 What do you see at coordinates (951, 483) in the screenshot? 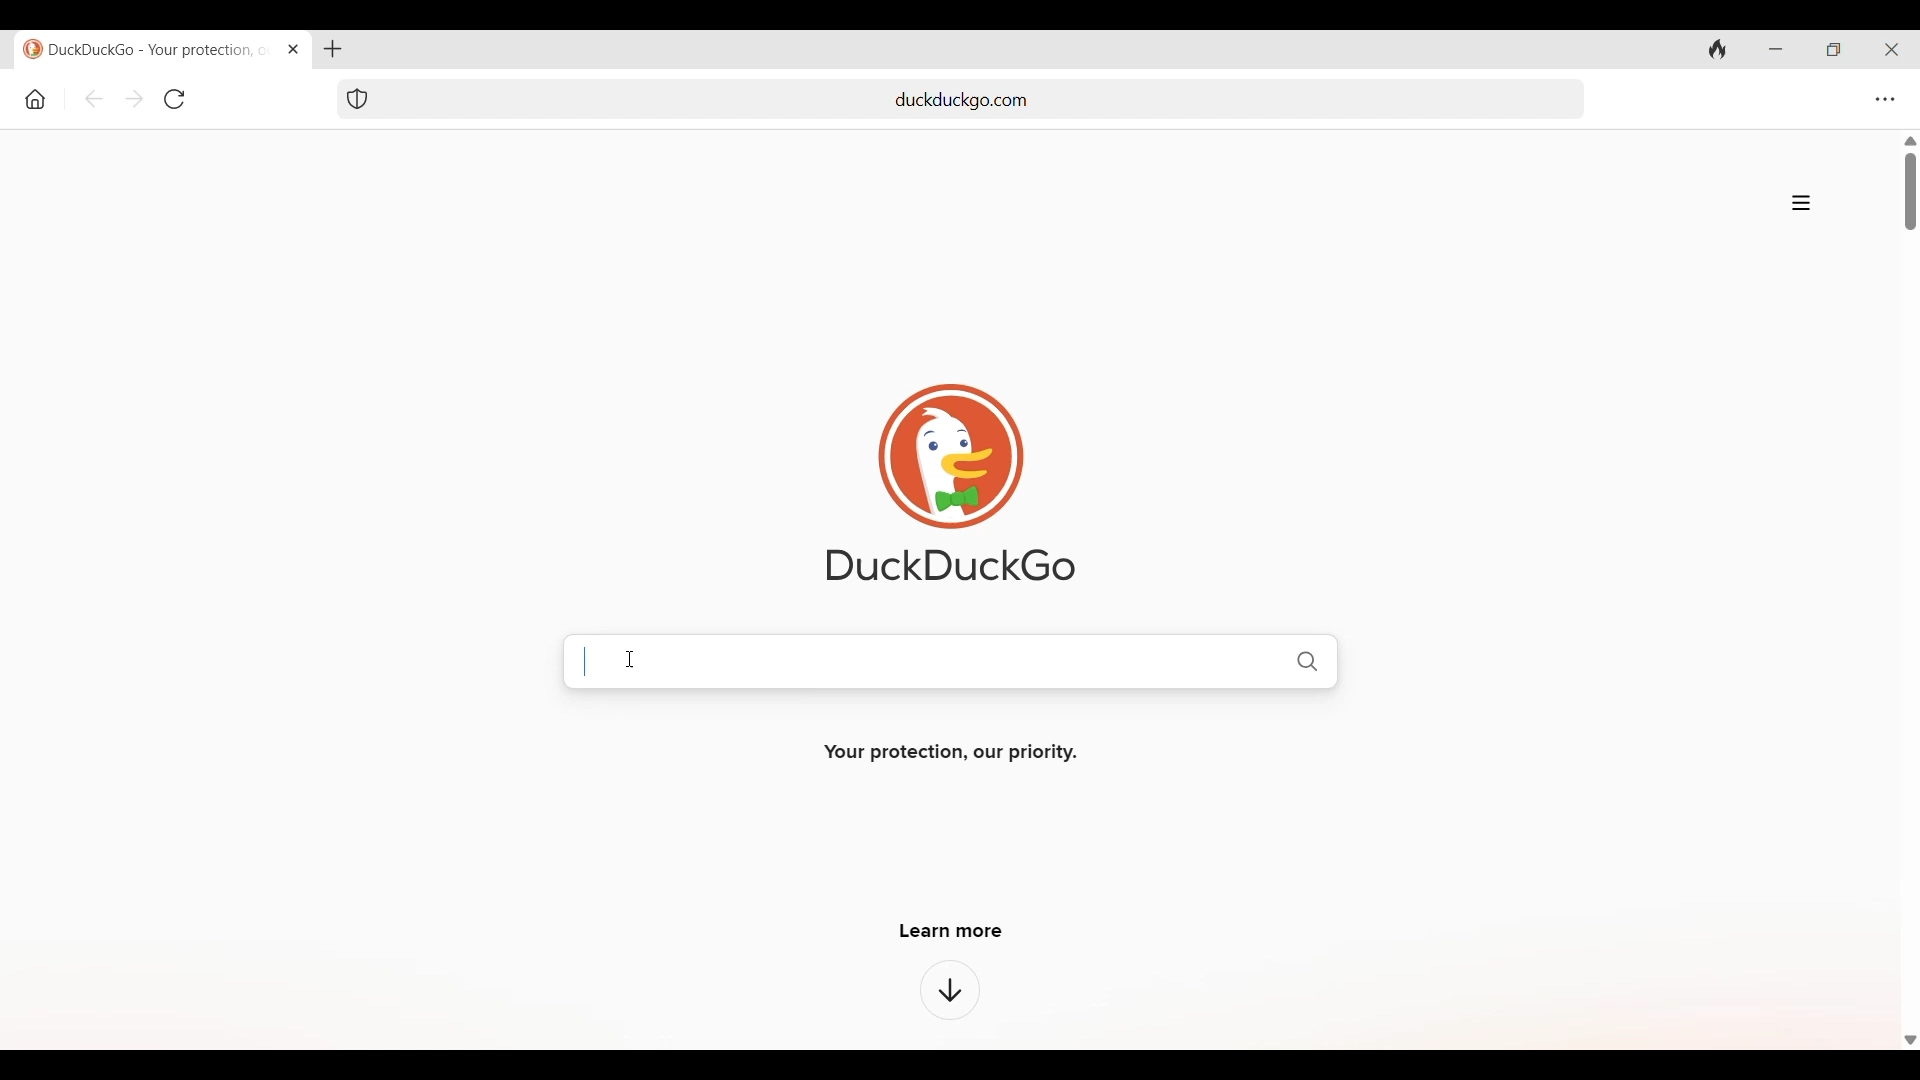
I see `DuckDuckGo logo and name` at bounding box center [951, 483].